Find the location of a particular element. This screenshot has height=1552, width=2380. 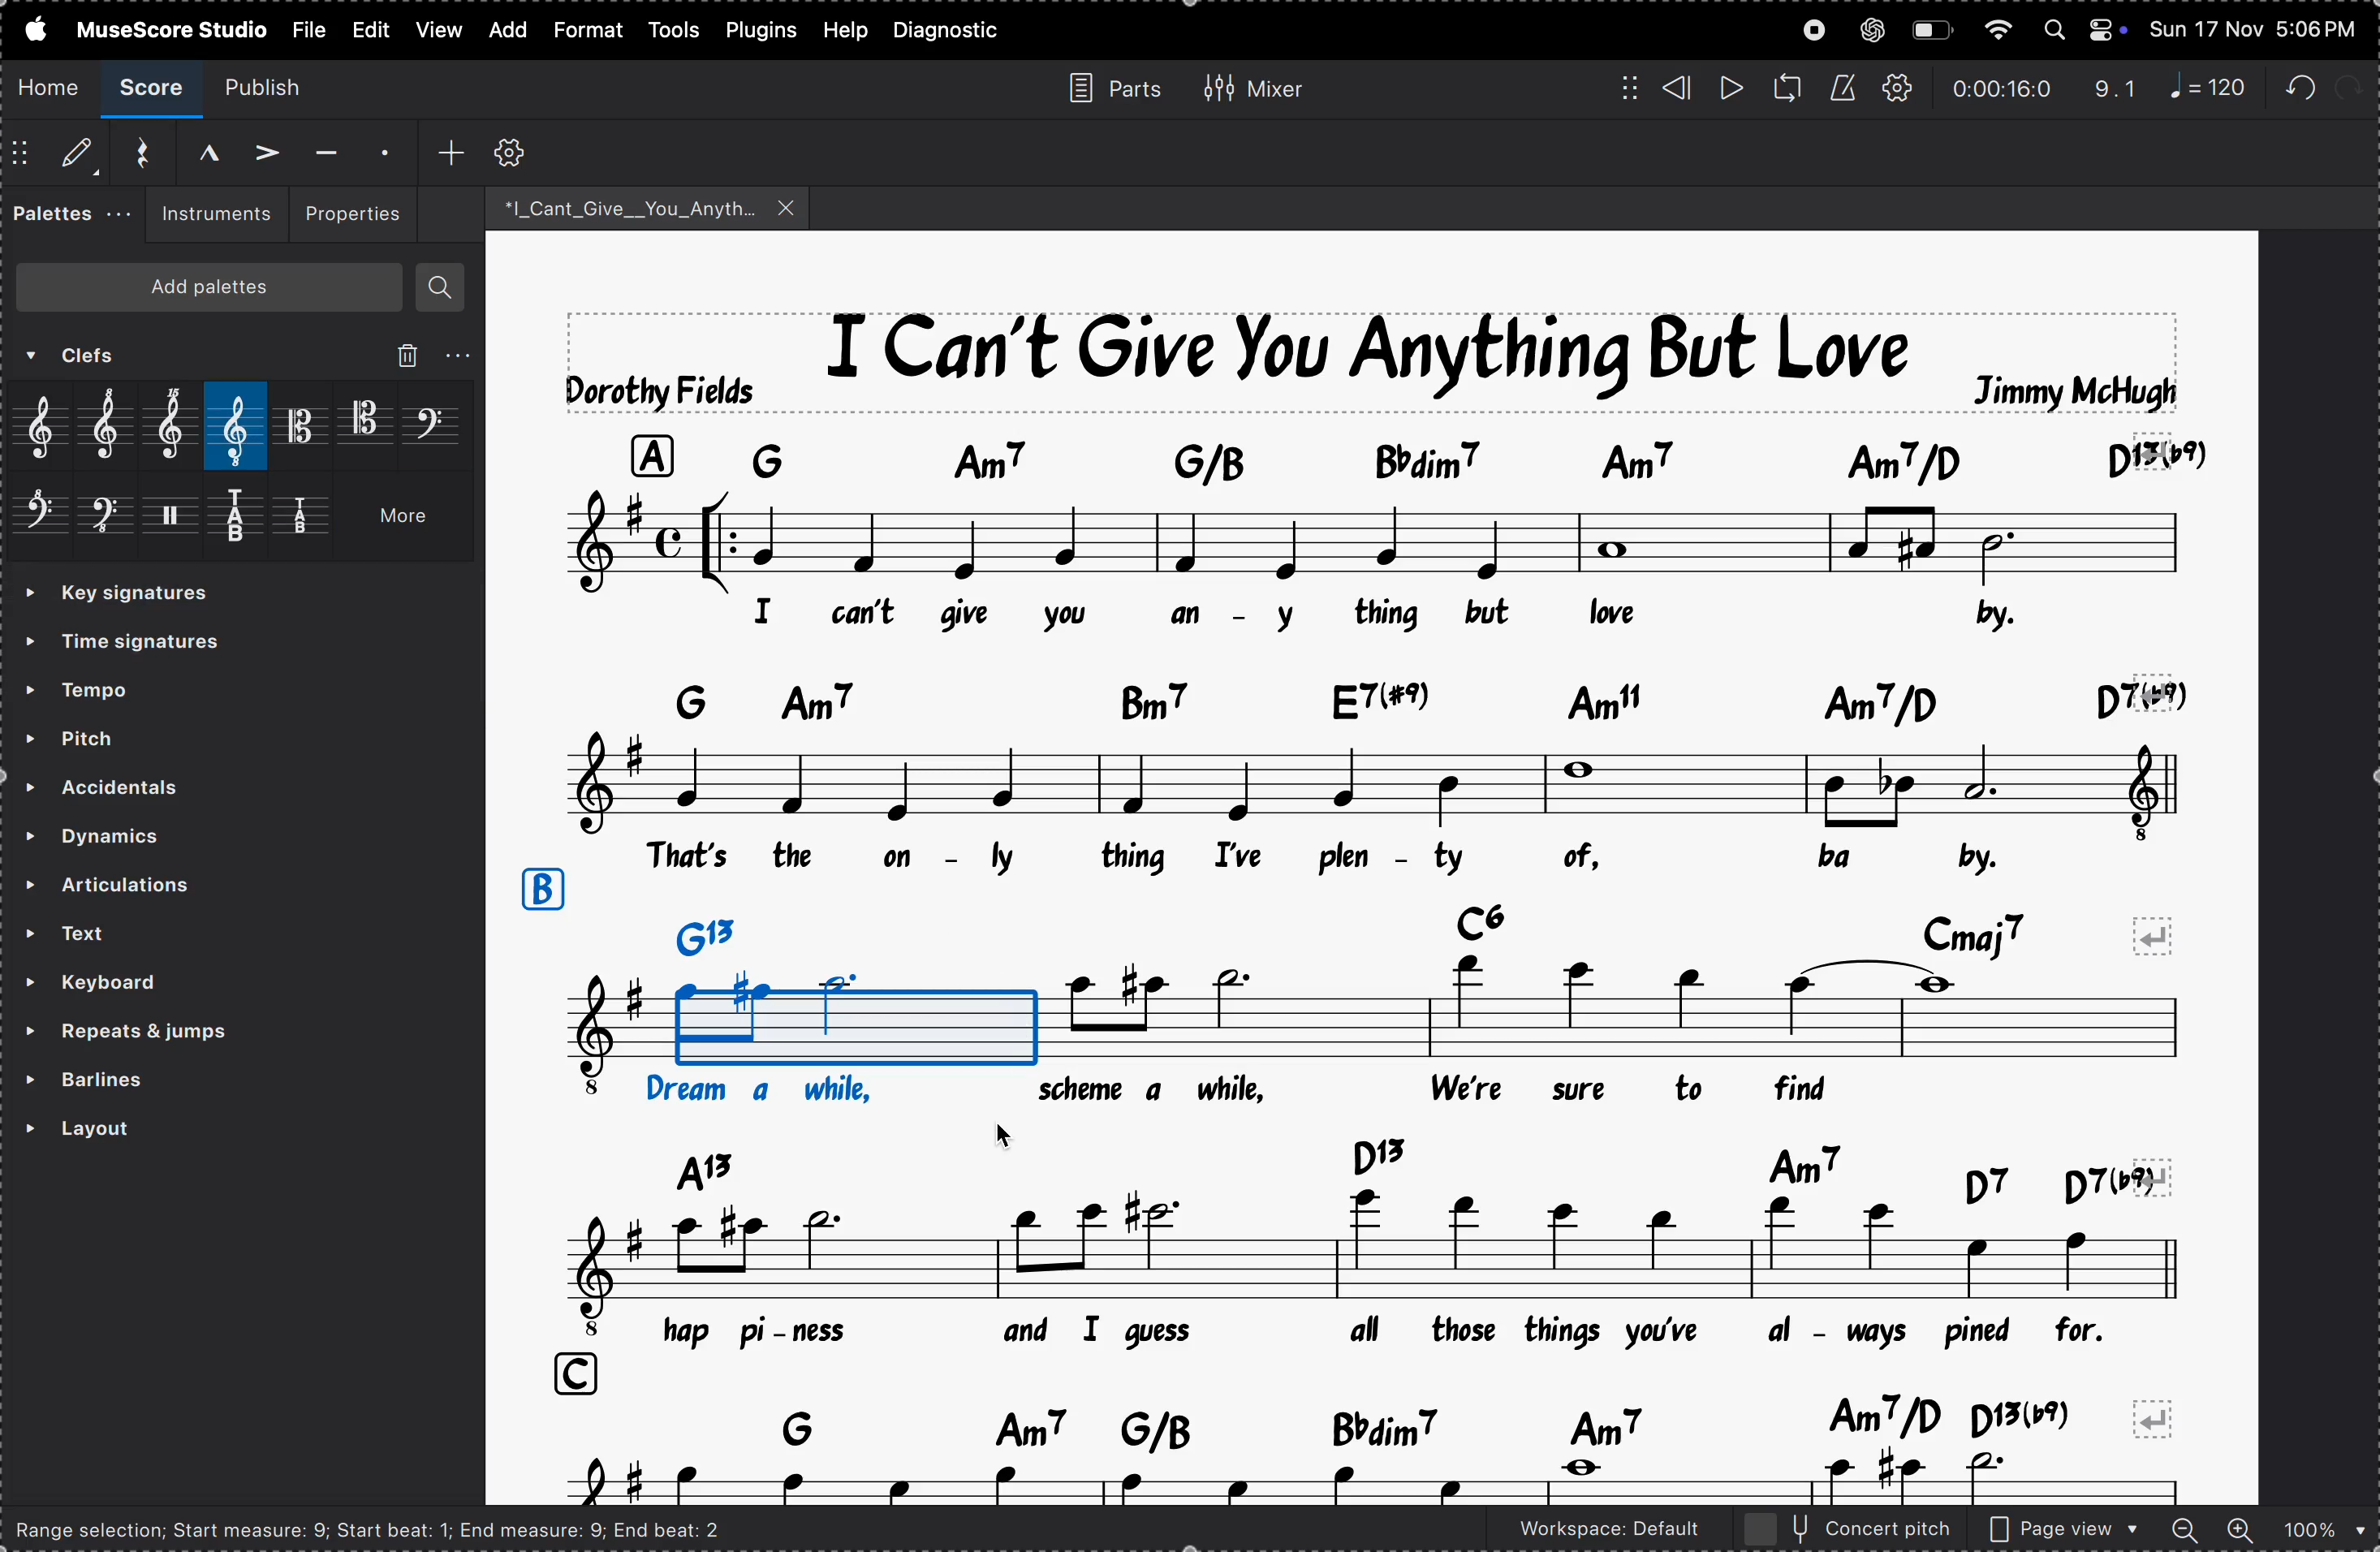

note is located at coordinates (2217, 86).